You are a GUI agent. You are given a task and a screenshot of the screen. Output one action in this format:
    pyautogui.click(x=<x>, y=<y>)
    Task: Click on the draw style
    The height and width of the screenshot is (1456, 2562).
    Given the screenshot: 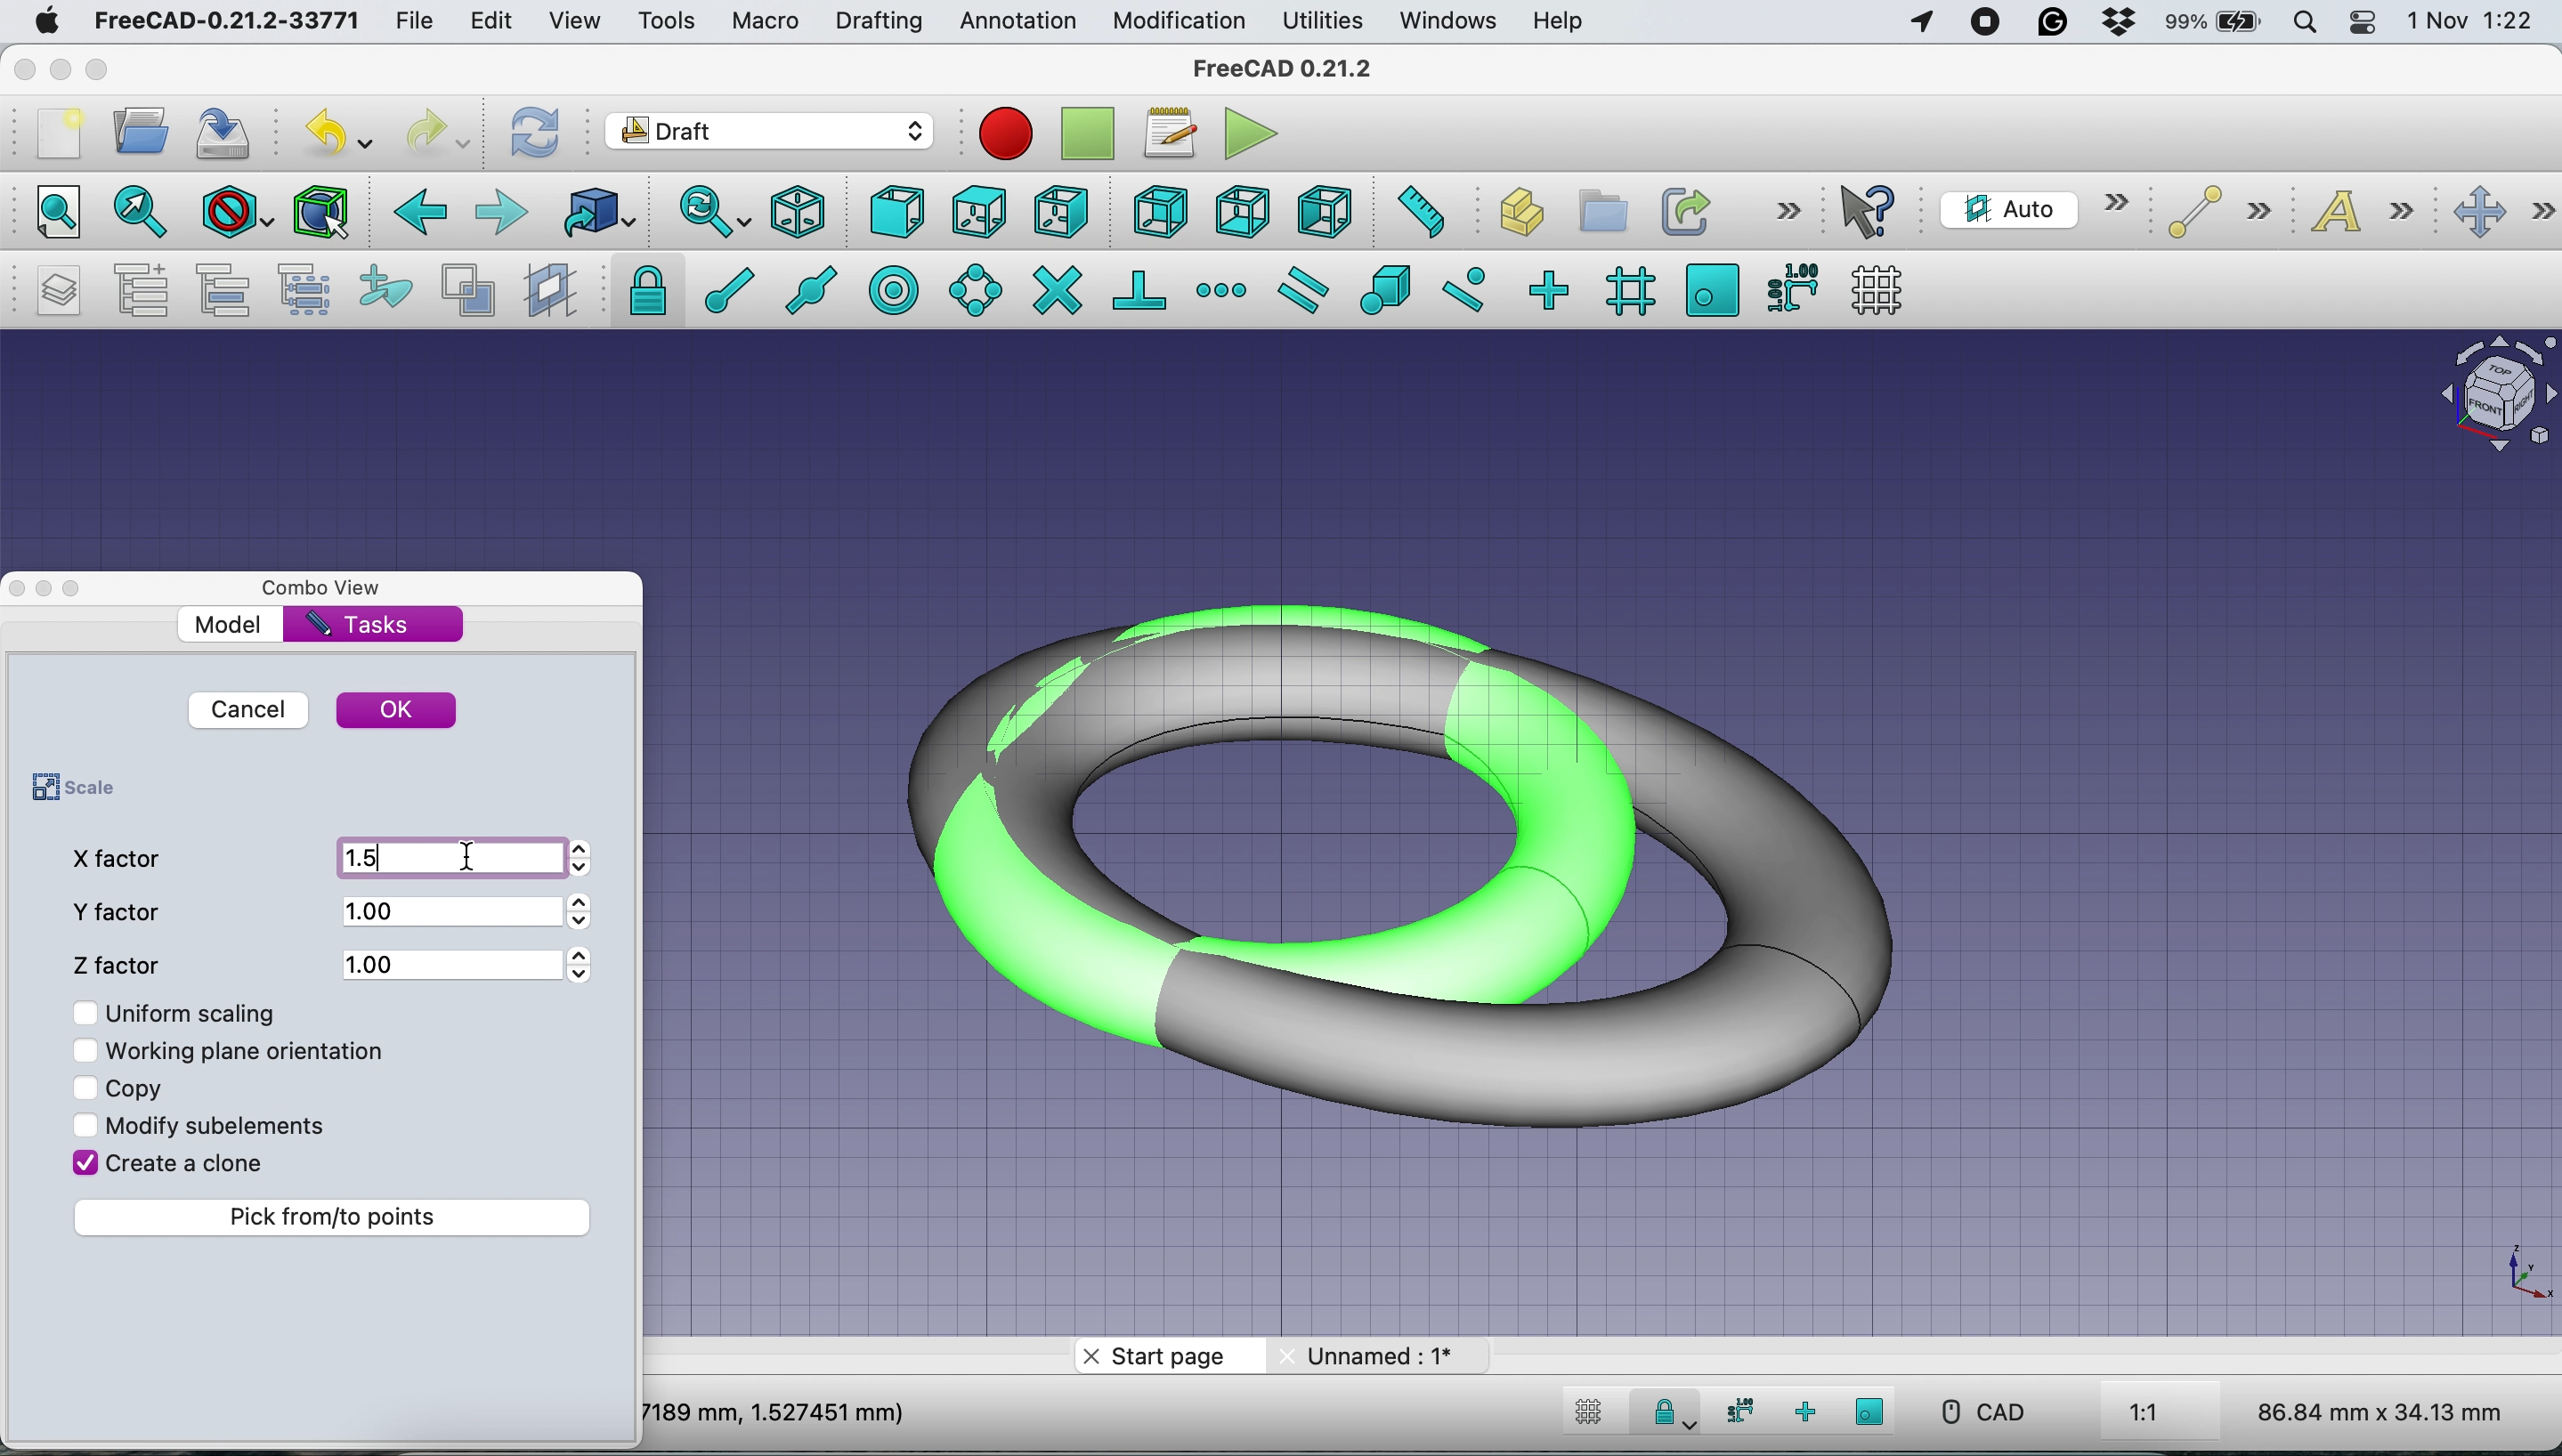 What is the action you would take?
    pyautogui.click(x=233, y=216)
    